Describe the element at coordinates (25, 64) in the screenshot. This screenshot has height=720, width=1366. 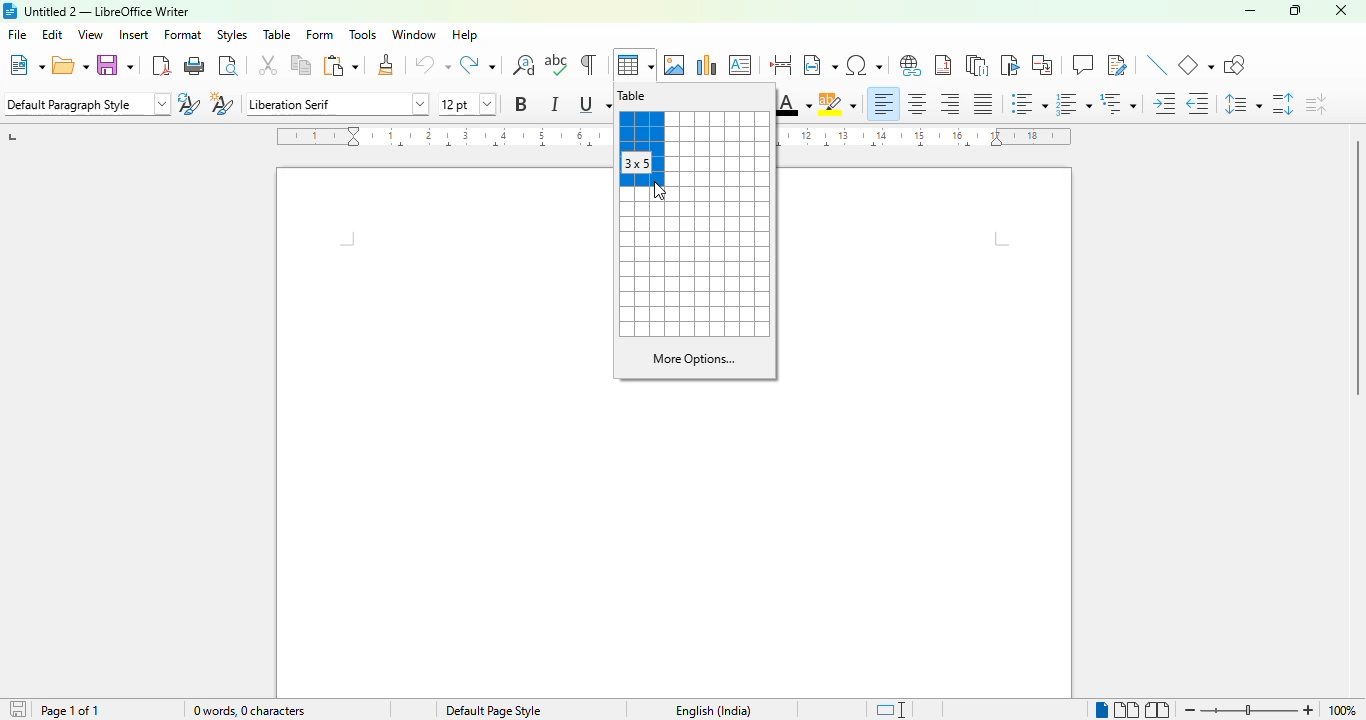
I see `new` at that location.